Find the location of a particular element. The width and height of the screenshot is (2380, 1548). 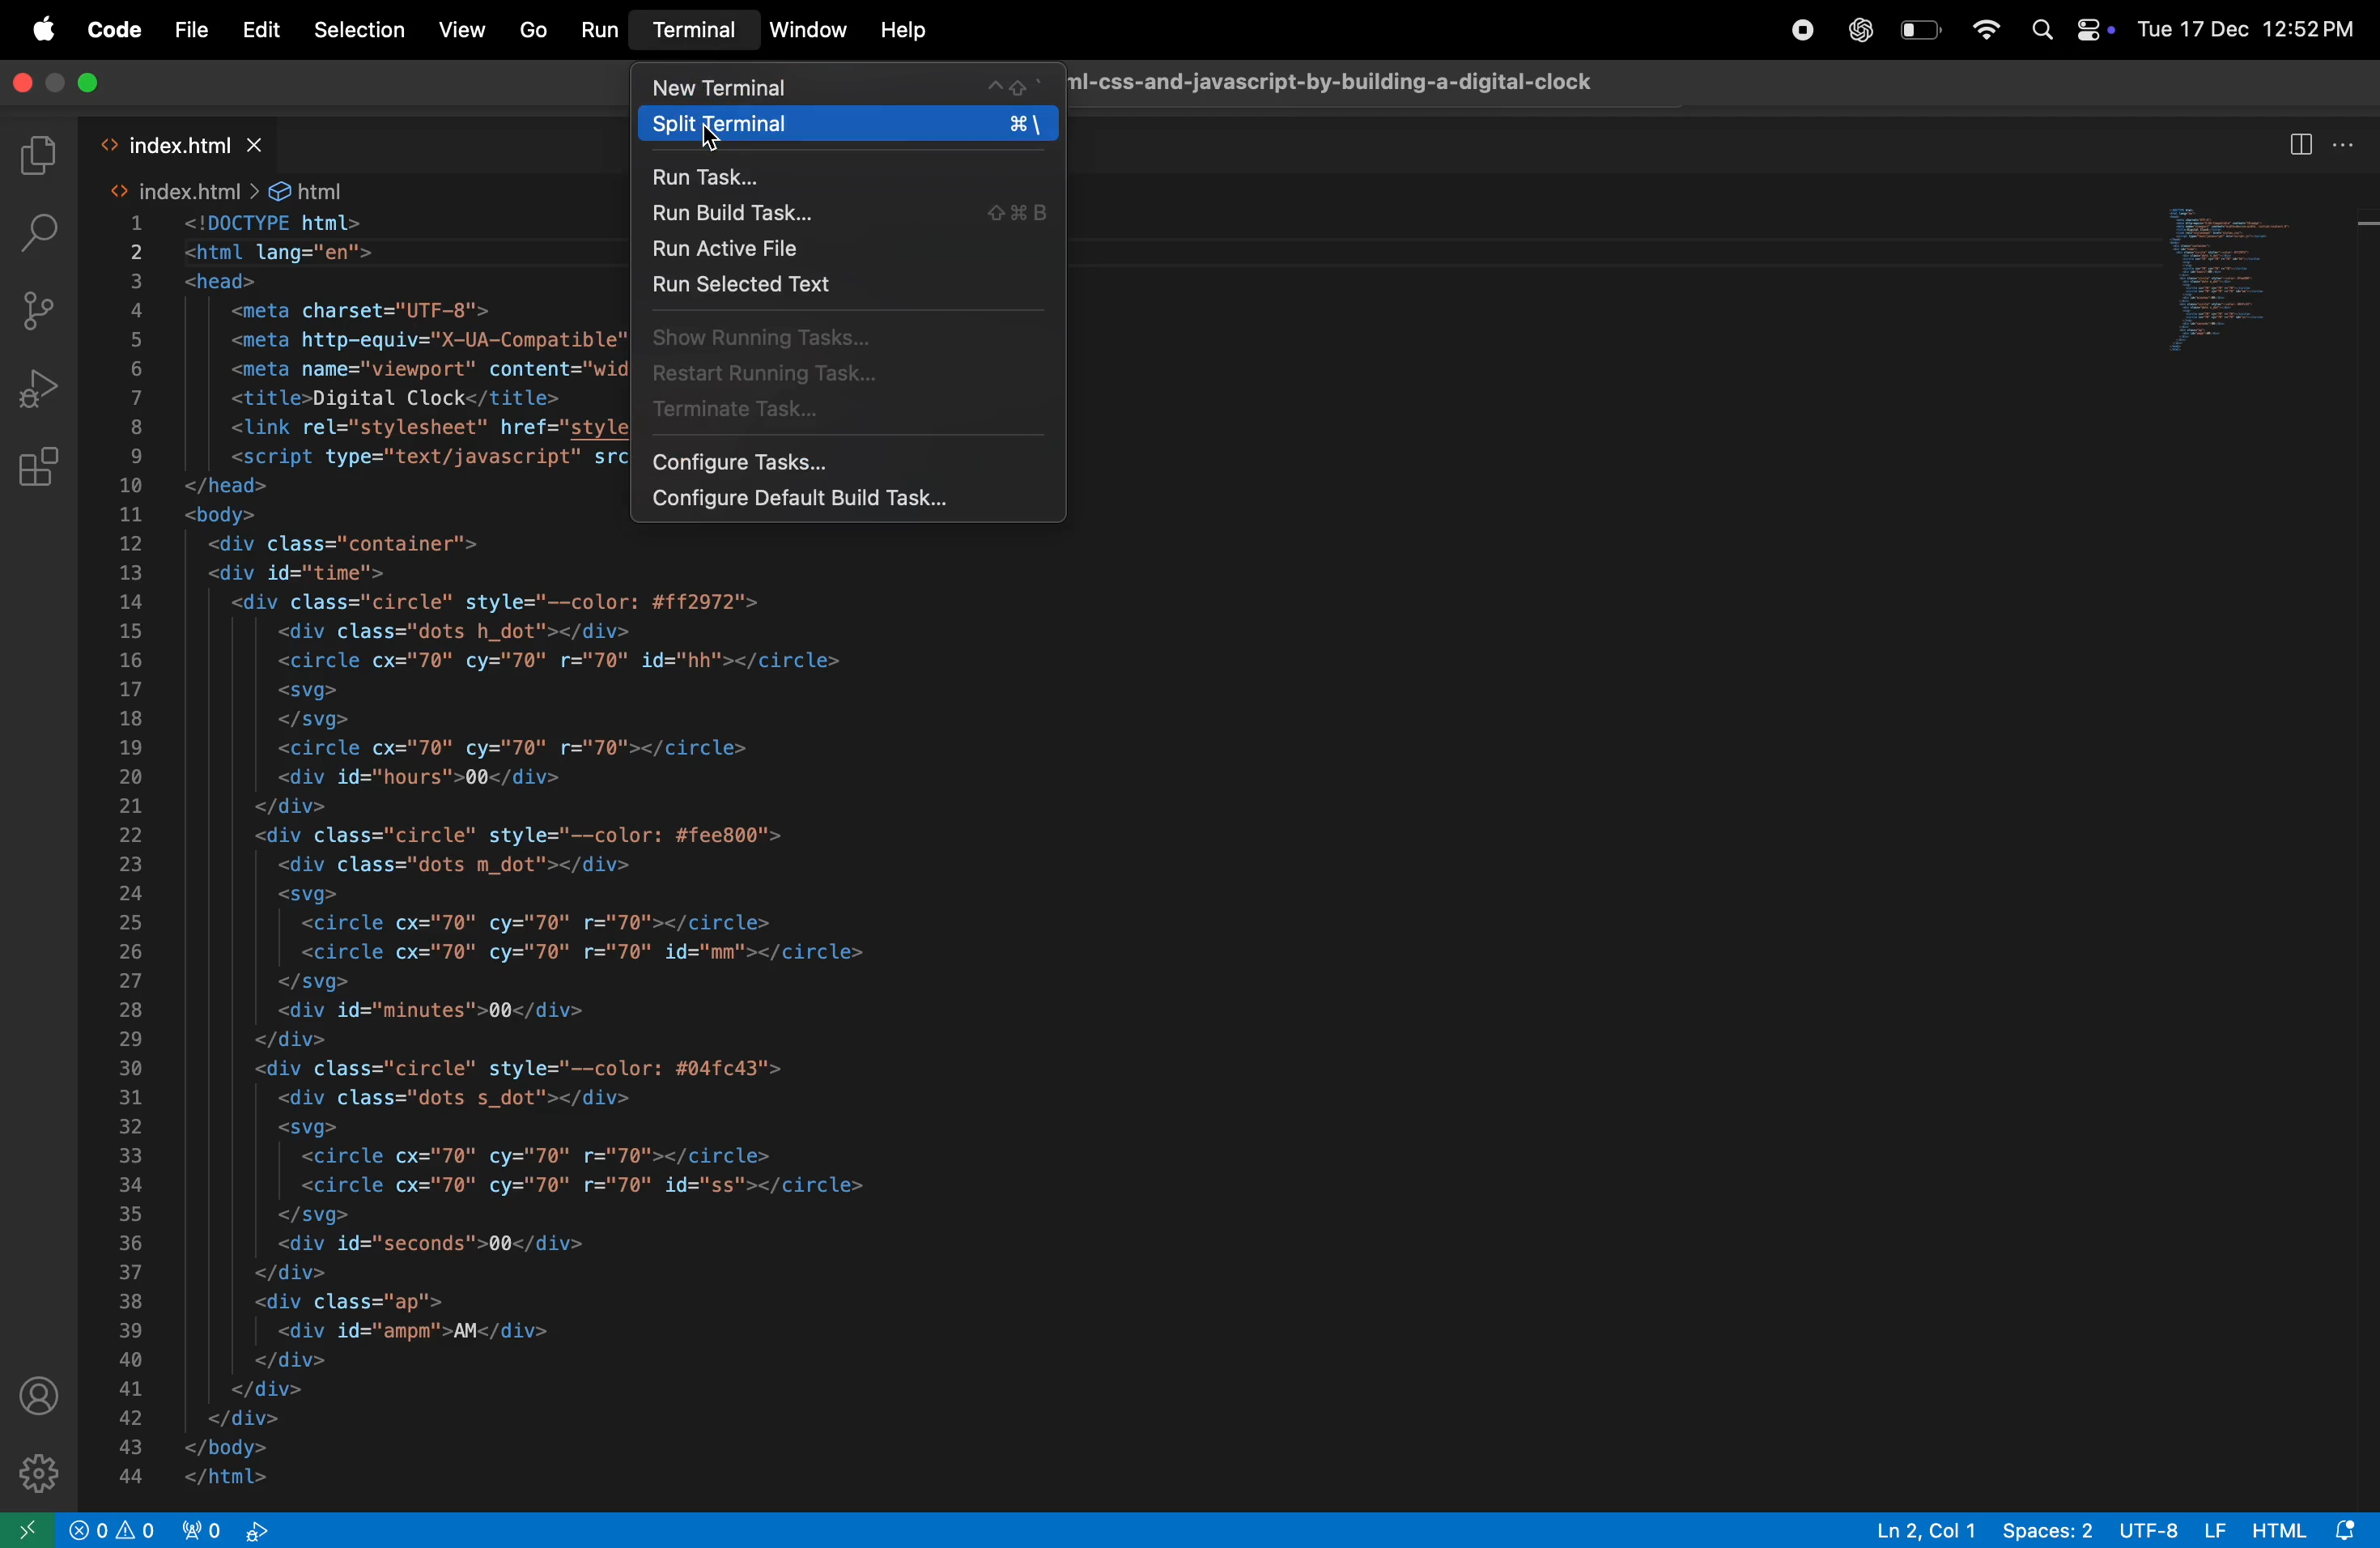

settings is located at coordinates (37, 1474).